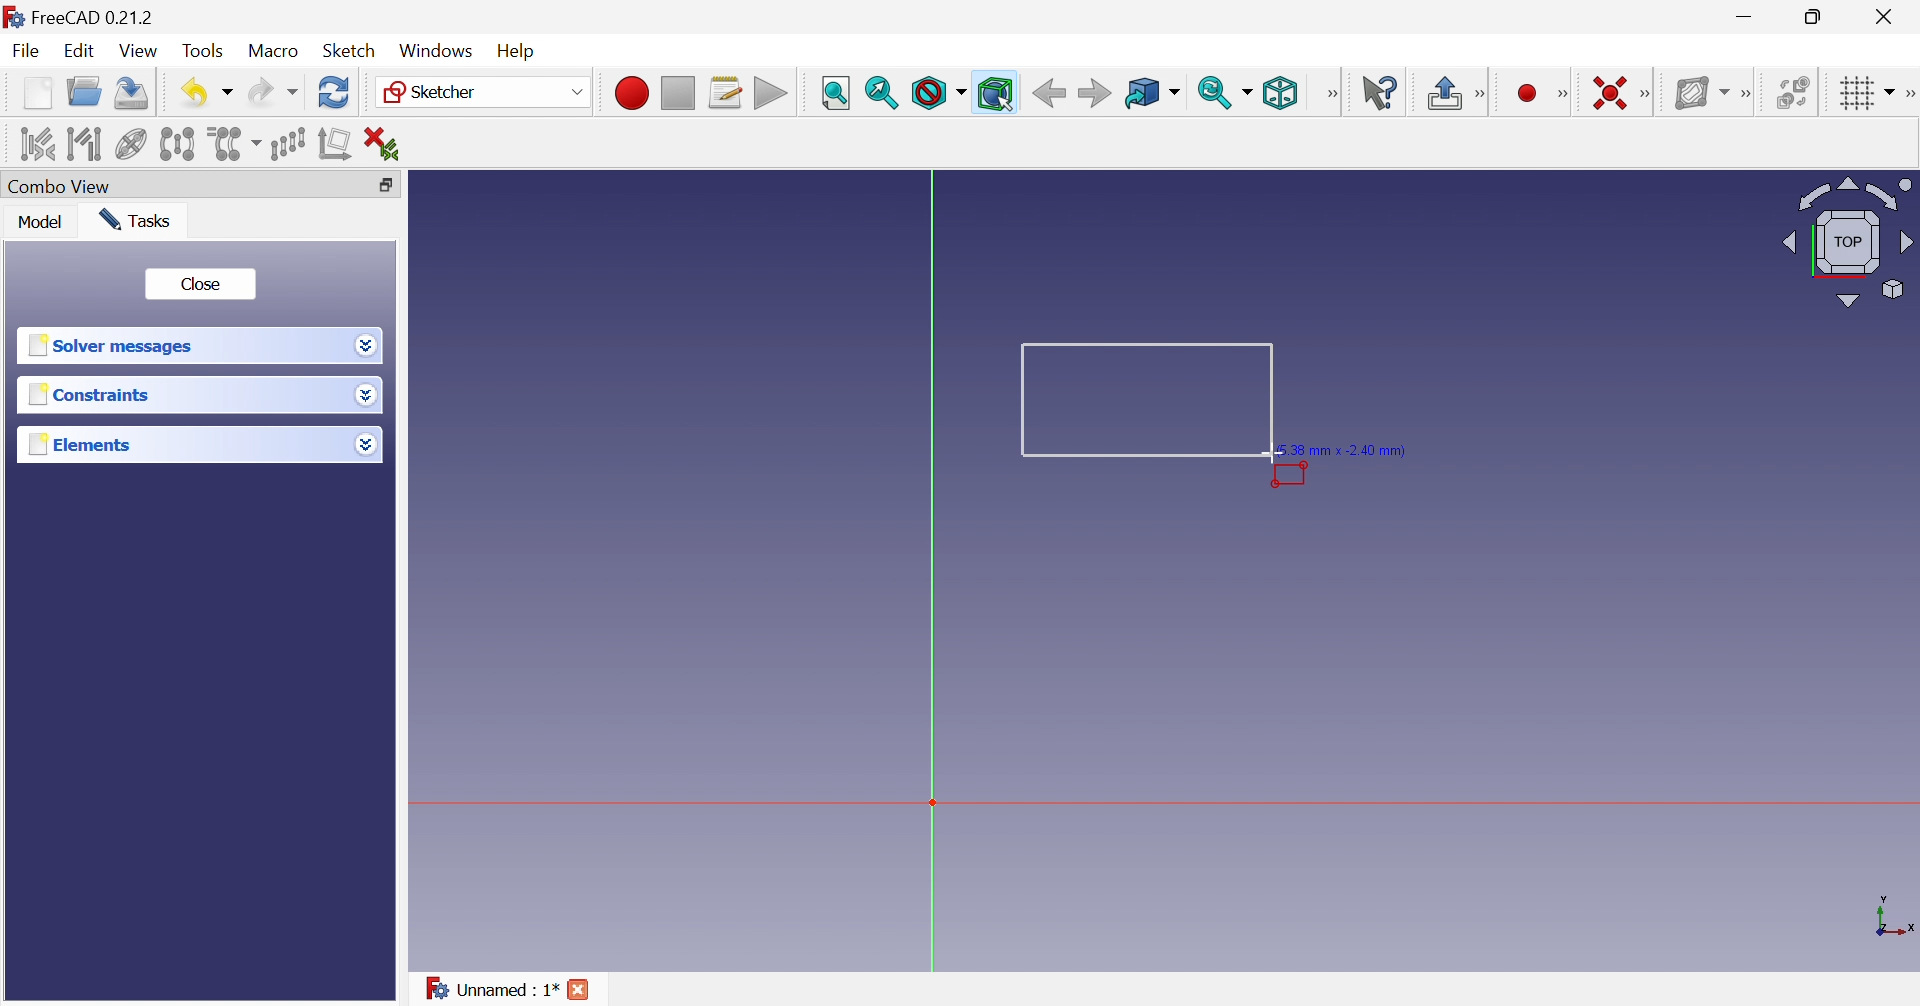 The height and width of the screenshot is (1006, 1920). Describe the element at coordinates (1609, 92) in the screenshot. I see `Constrain coincident` at that location.